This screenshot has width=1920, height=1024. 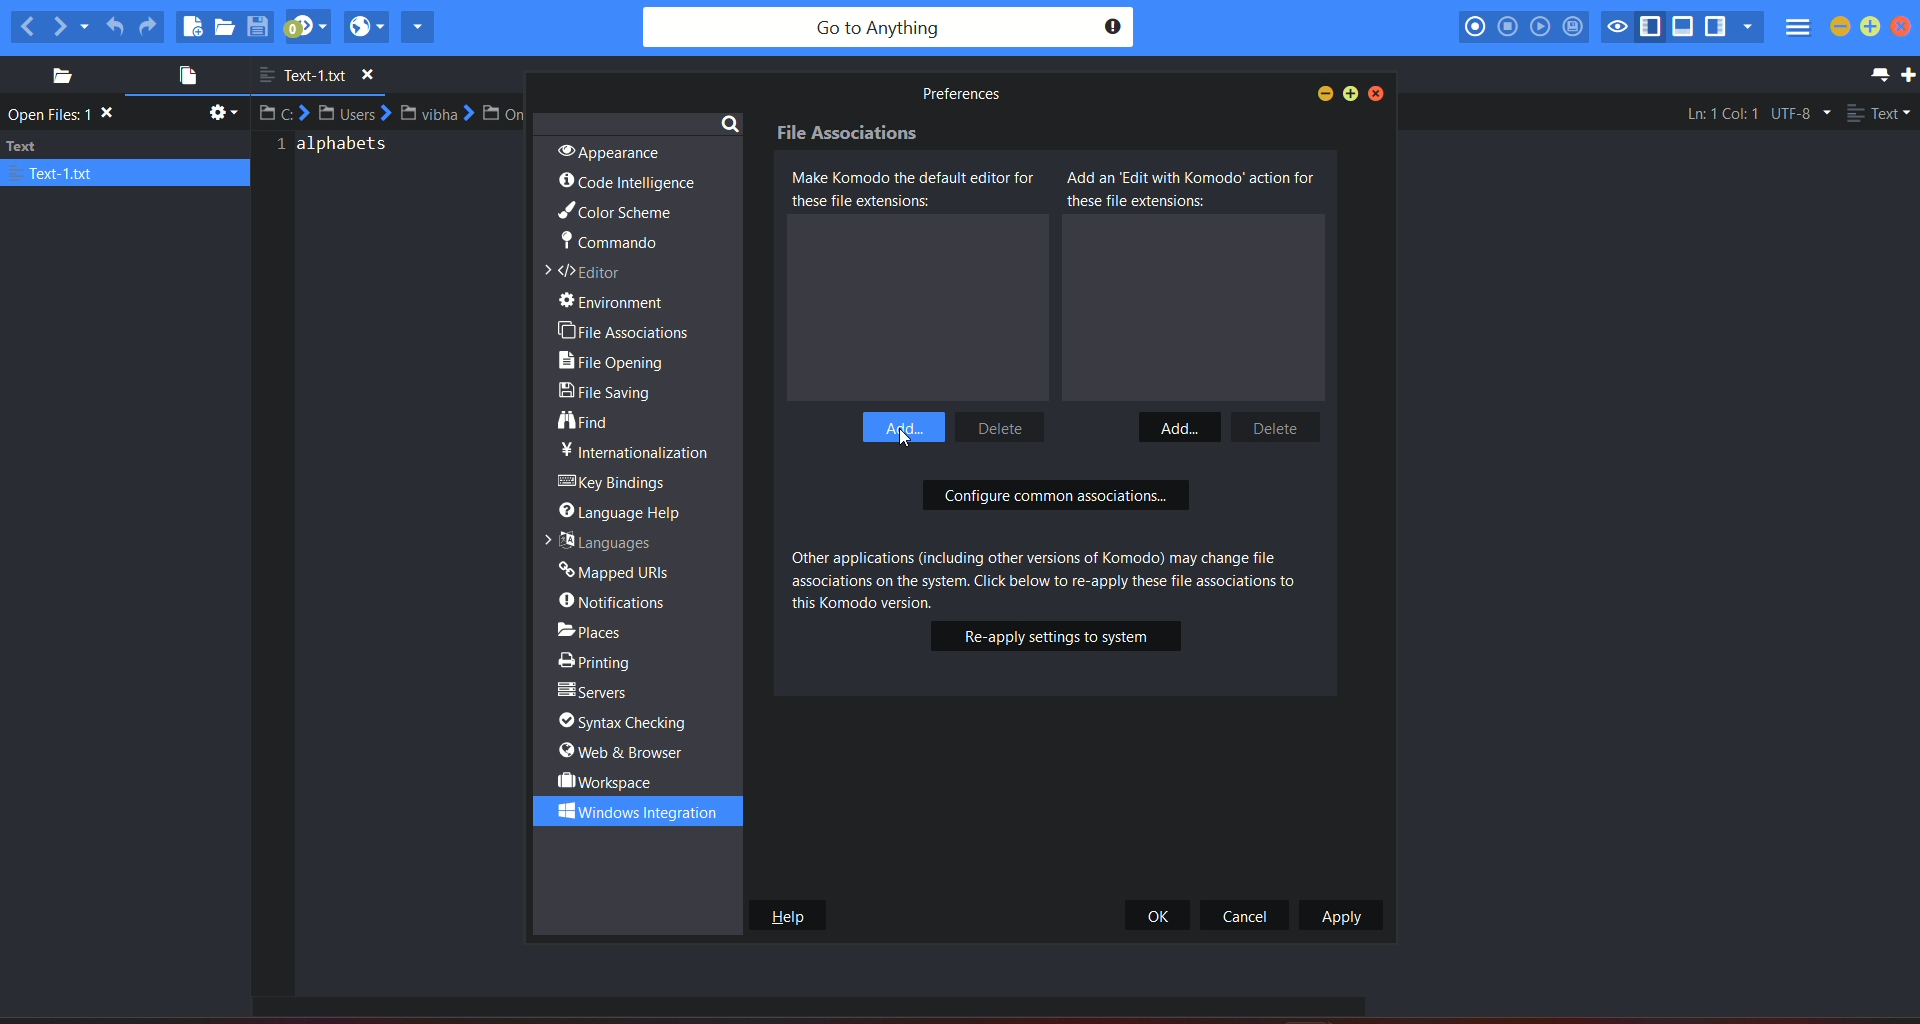 What do you see at coordinates (851, 135) in the screenshot?
I see `File Associations` at bounding box center [851, 135].